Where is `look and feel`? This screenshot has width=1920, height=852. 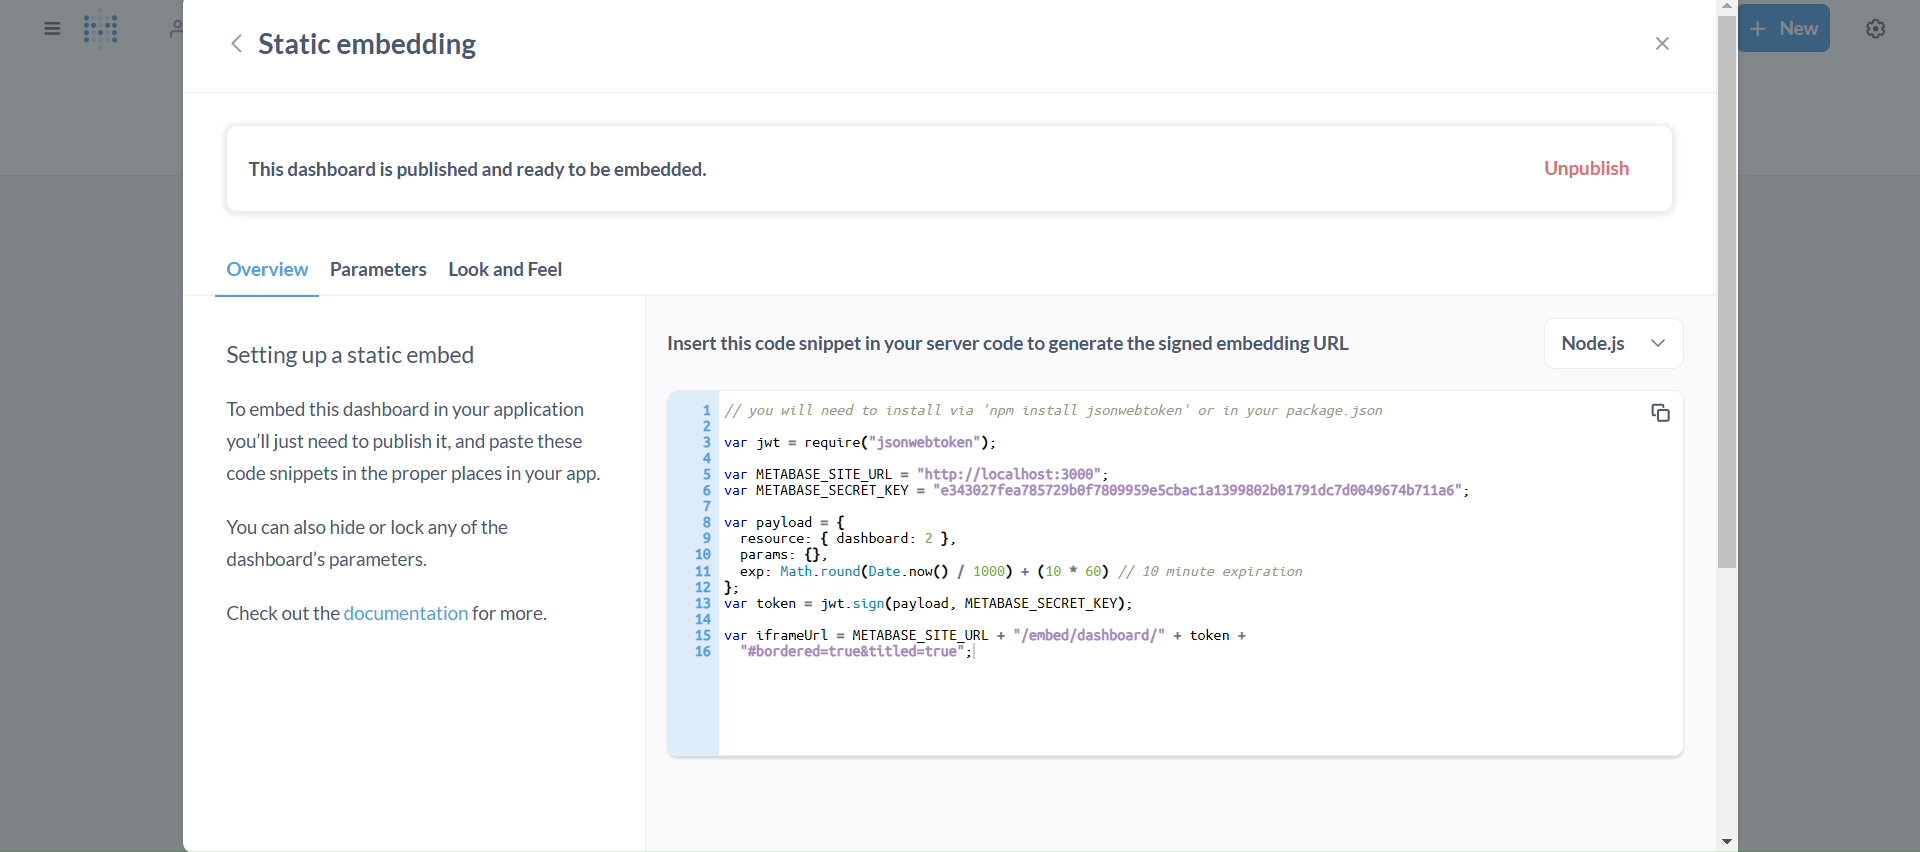 look and feel is located at coordinates (507, 275).